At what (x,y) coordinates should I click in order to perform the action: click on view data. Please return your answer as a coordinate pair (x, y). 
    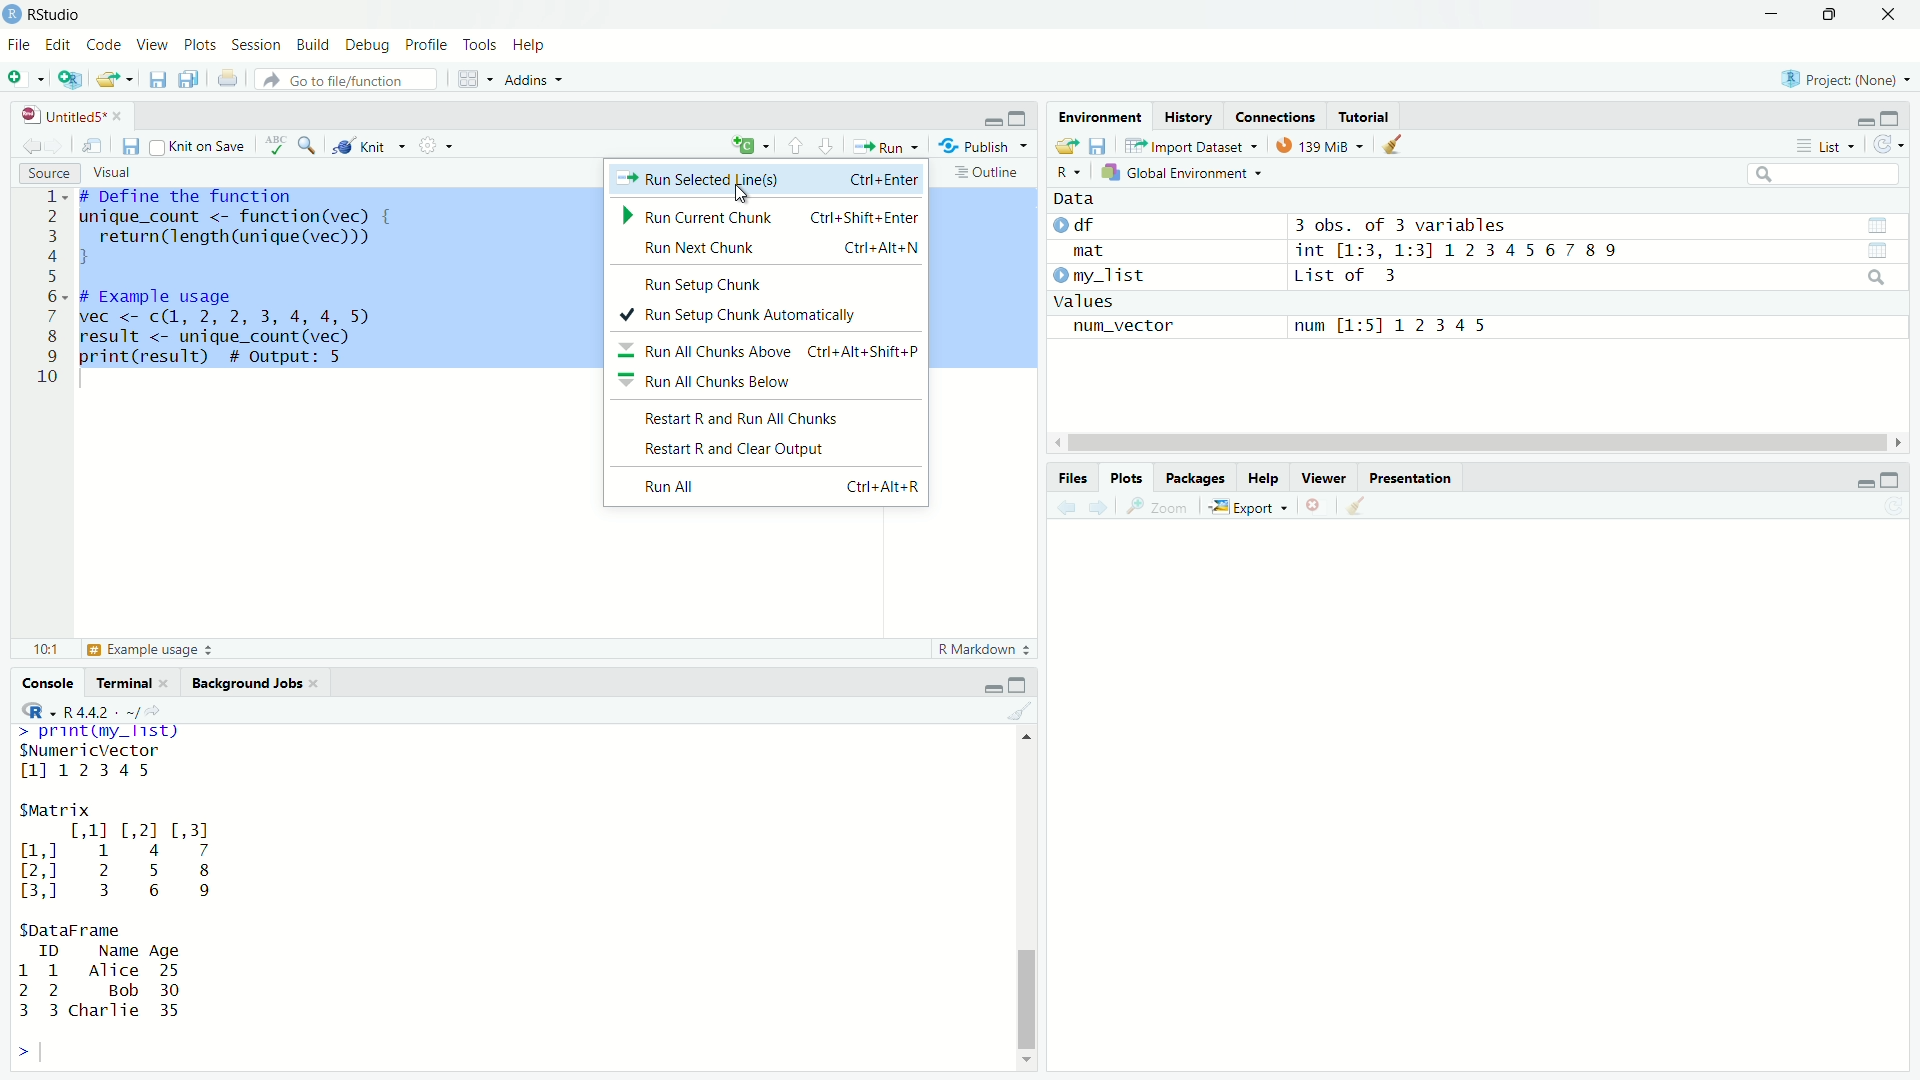
    Looking at the image, I should click on (1877, 224).